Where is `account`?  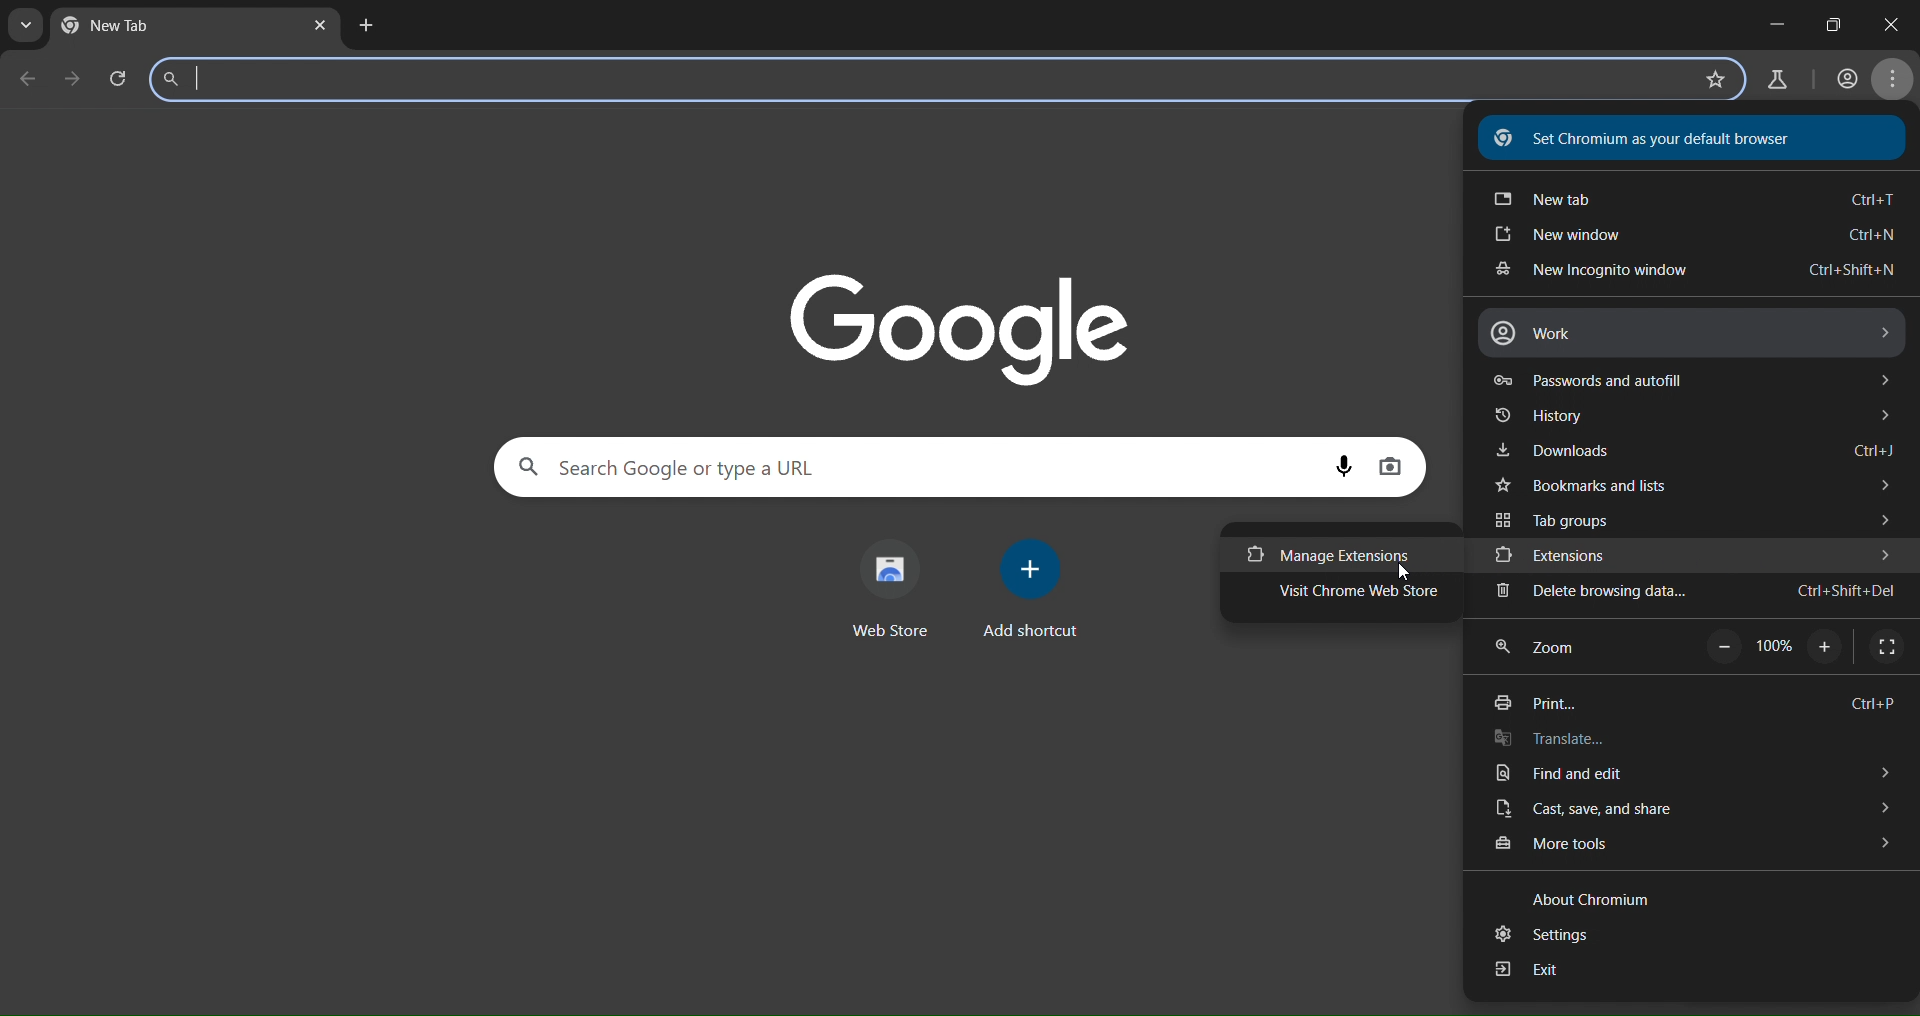 account is located at coordinates (1847, 76).